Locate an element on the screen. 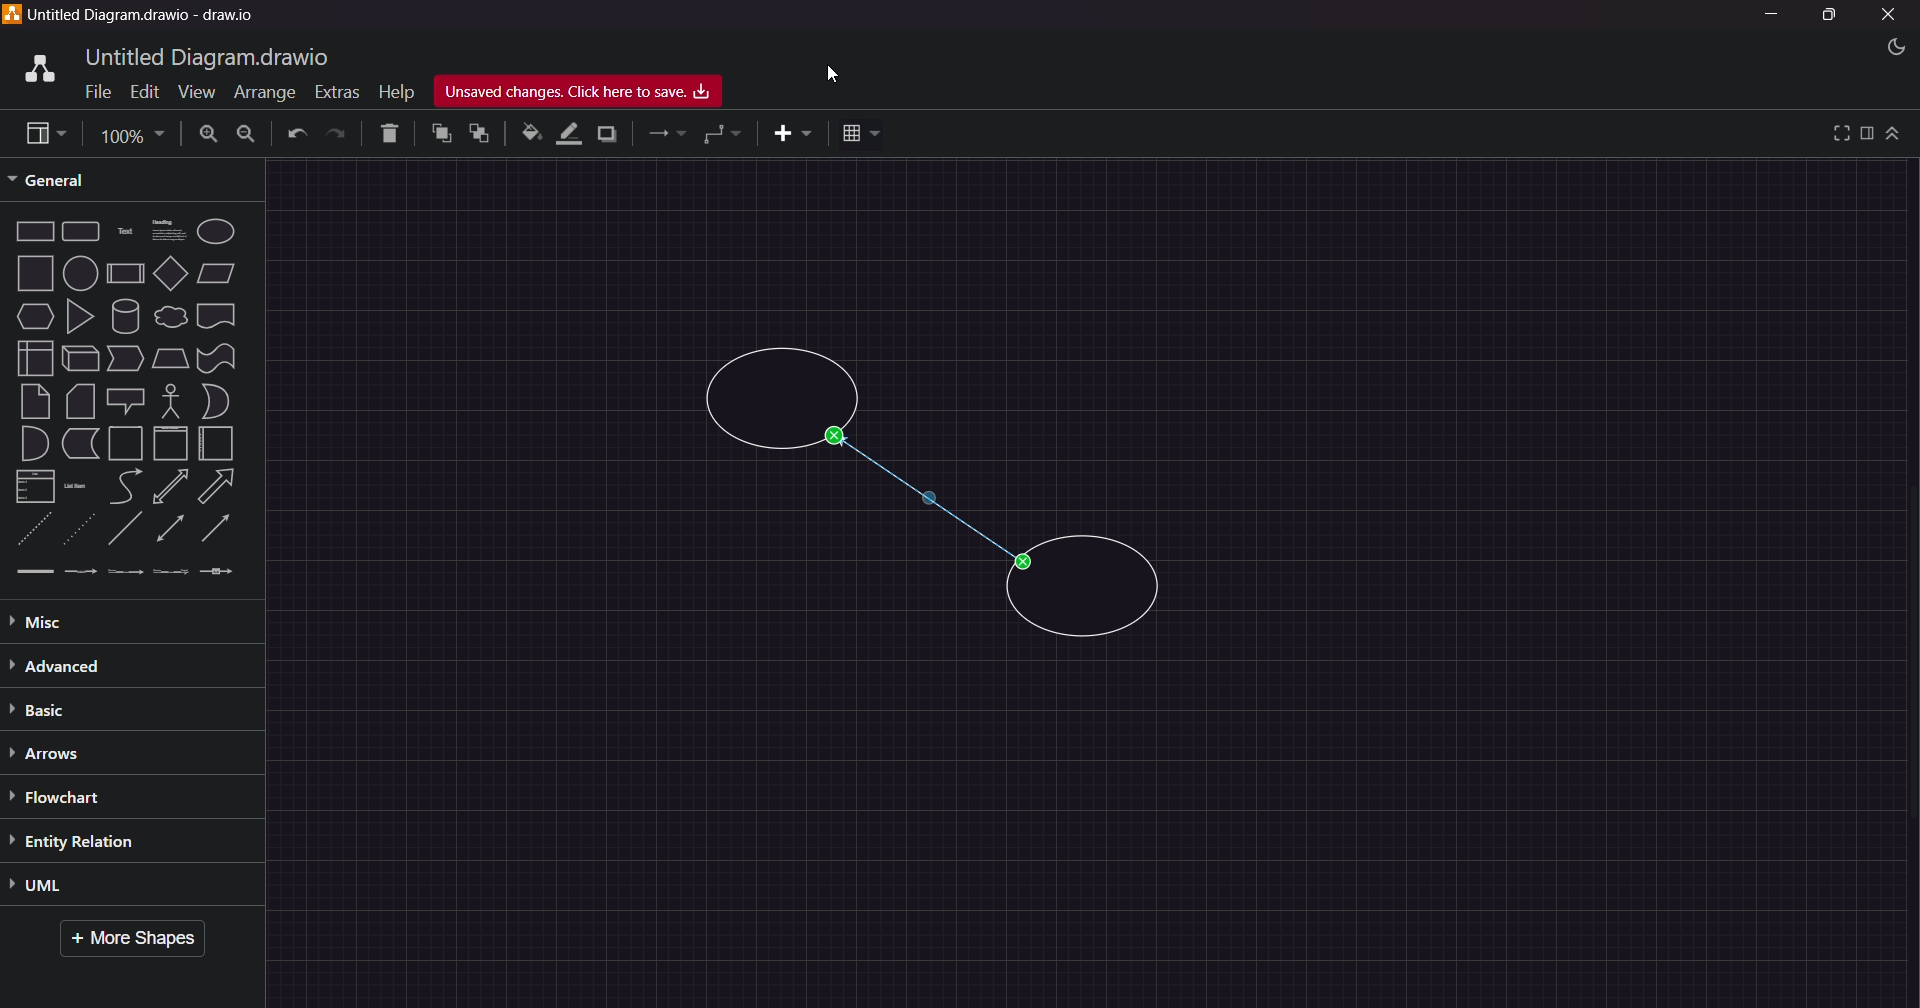 This screenshot has width=1920, height=1008. view full screen is located at coordinates (1837, 132).